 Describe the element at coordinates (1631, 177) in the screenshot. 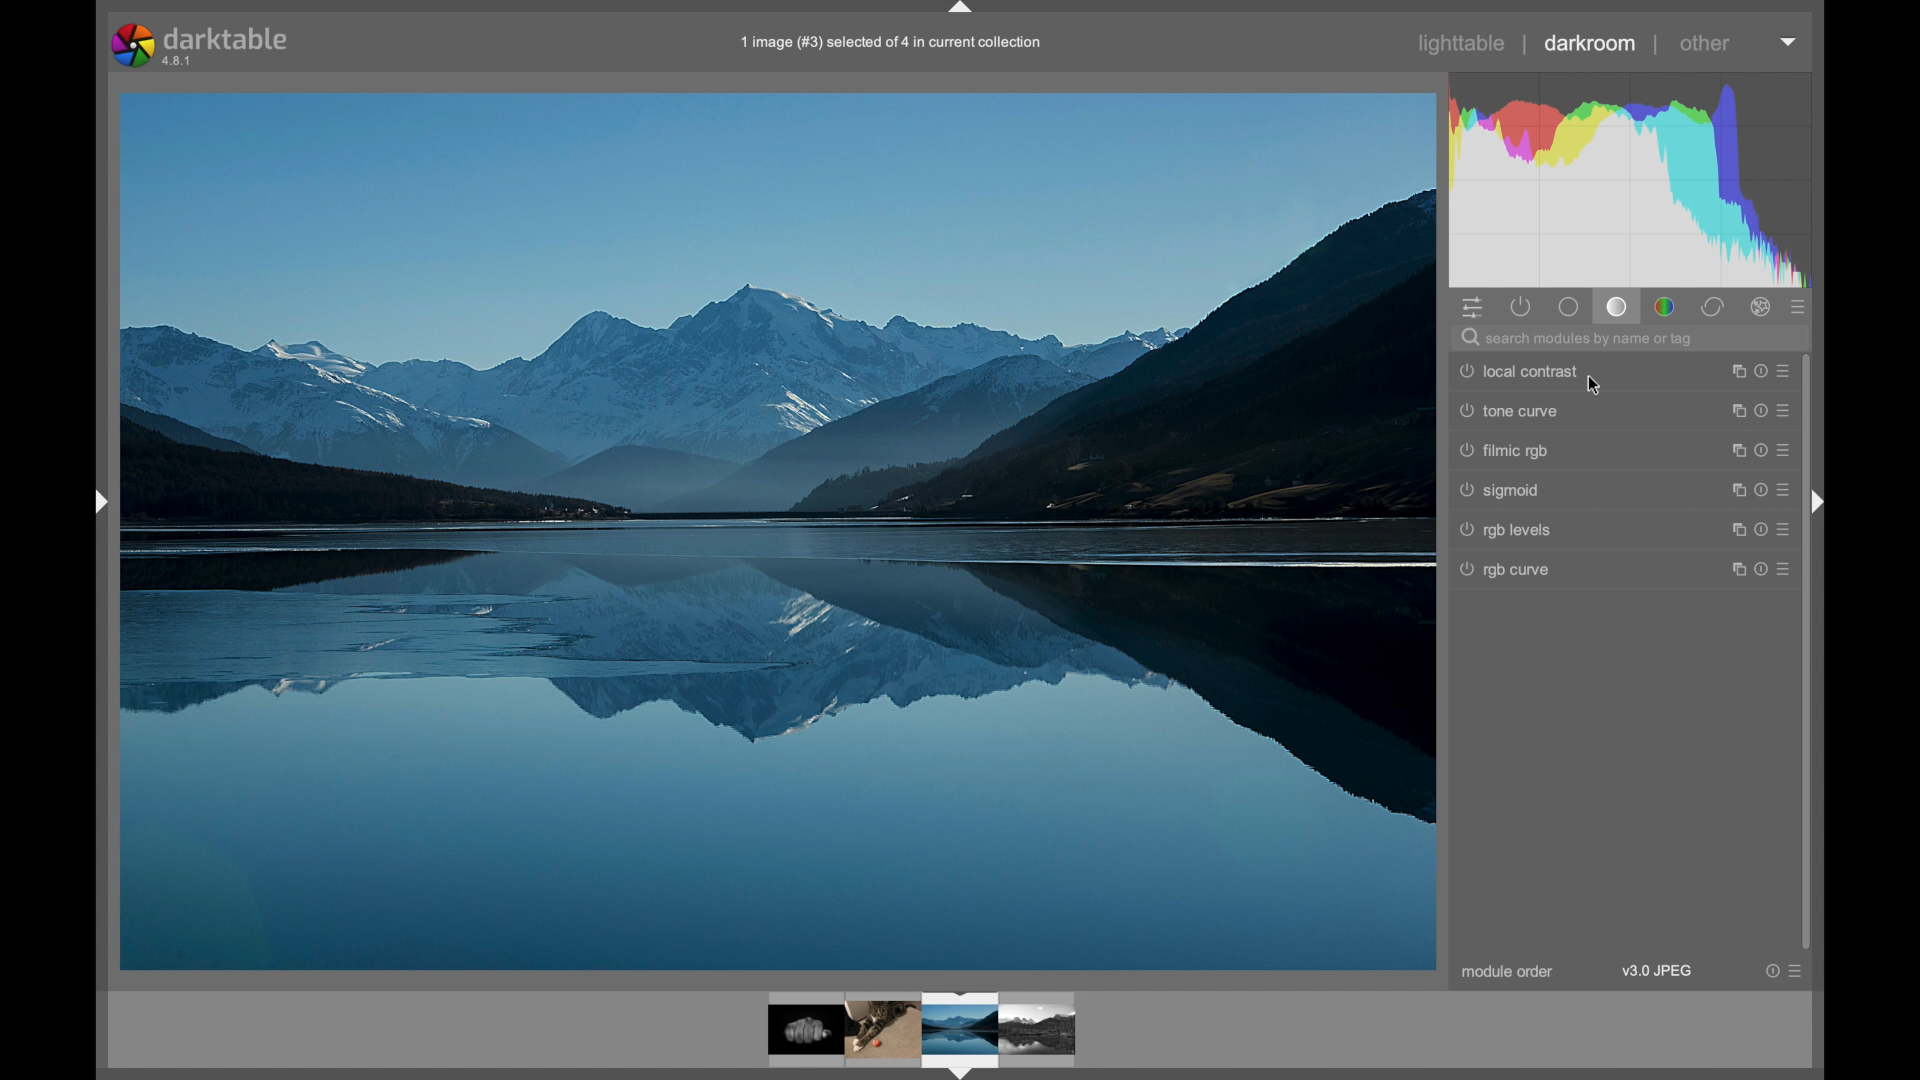

I see `histogram` at that location.